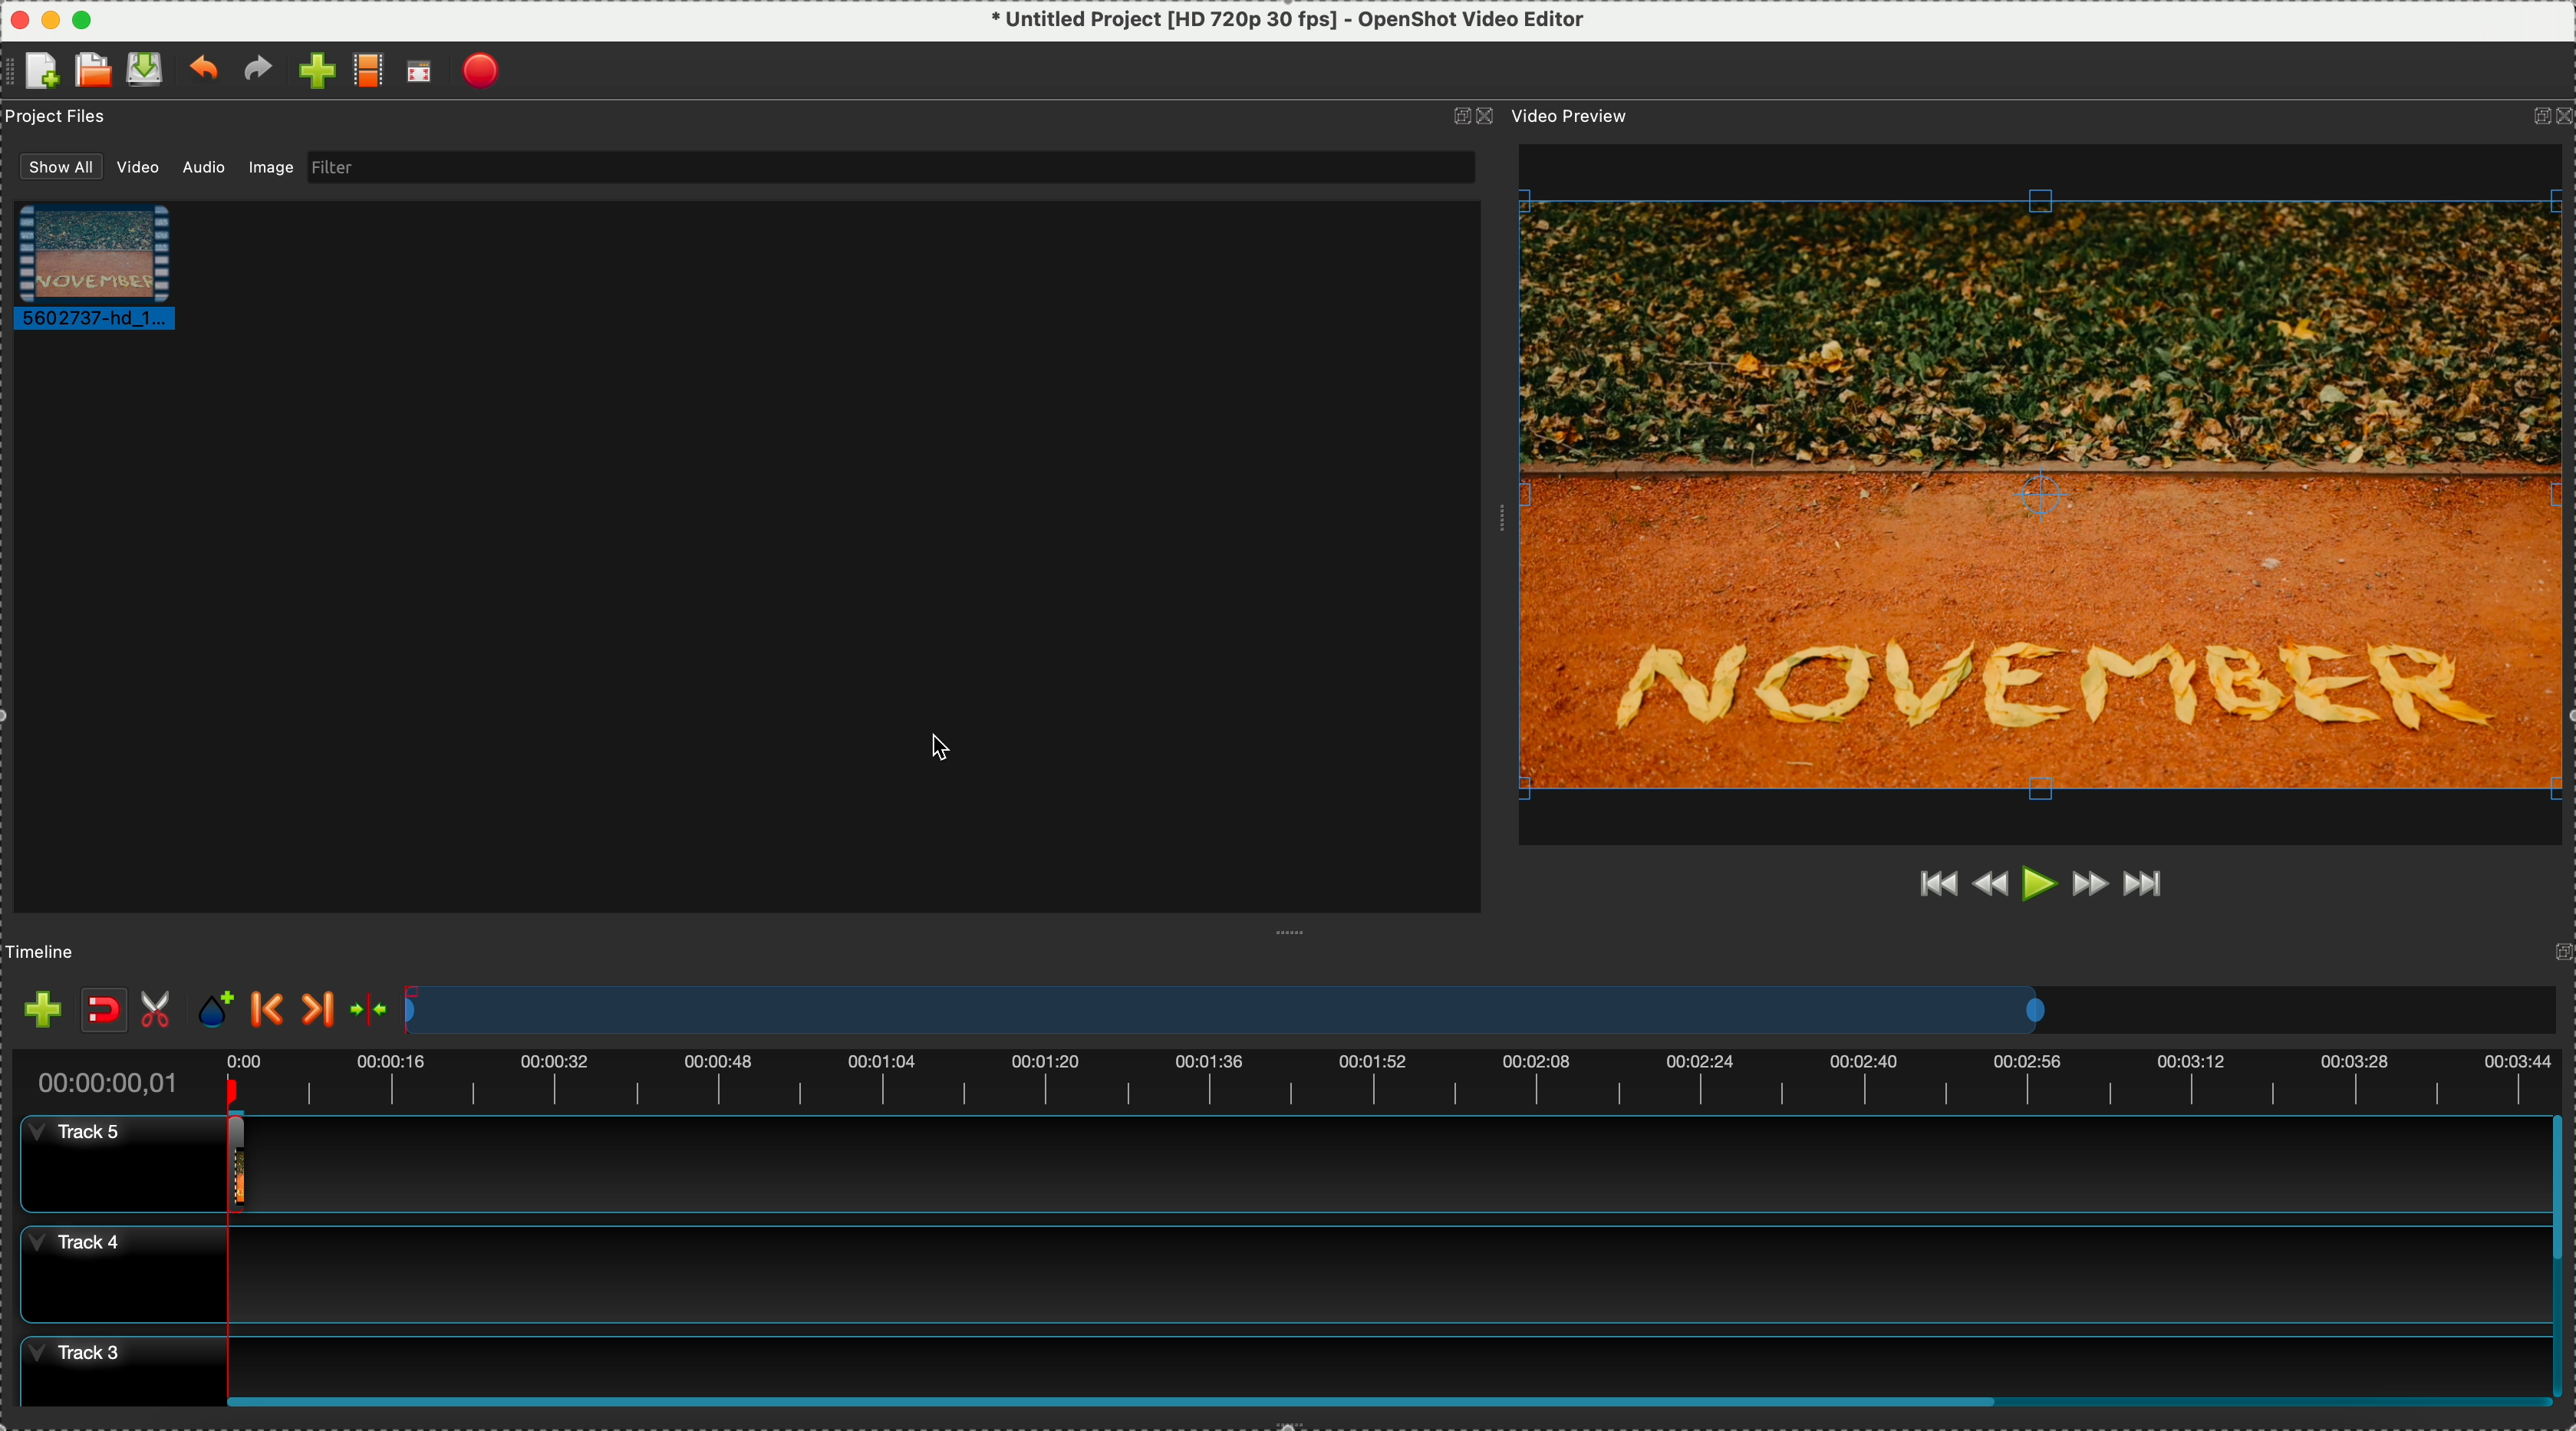 Image resolution: width=2576 pixels, height=1431 pixels. Describe the element at coordinates (1272, 1275) in the screenshot. I see `track 4` at that location.